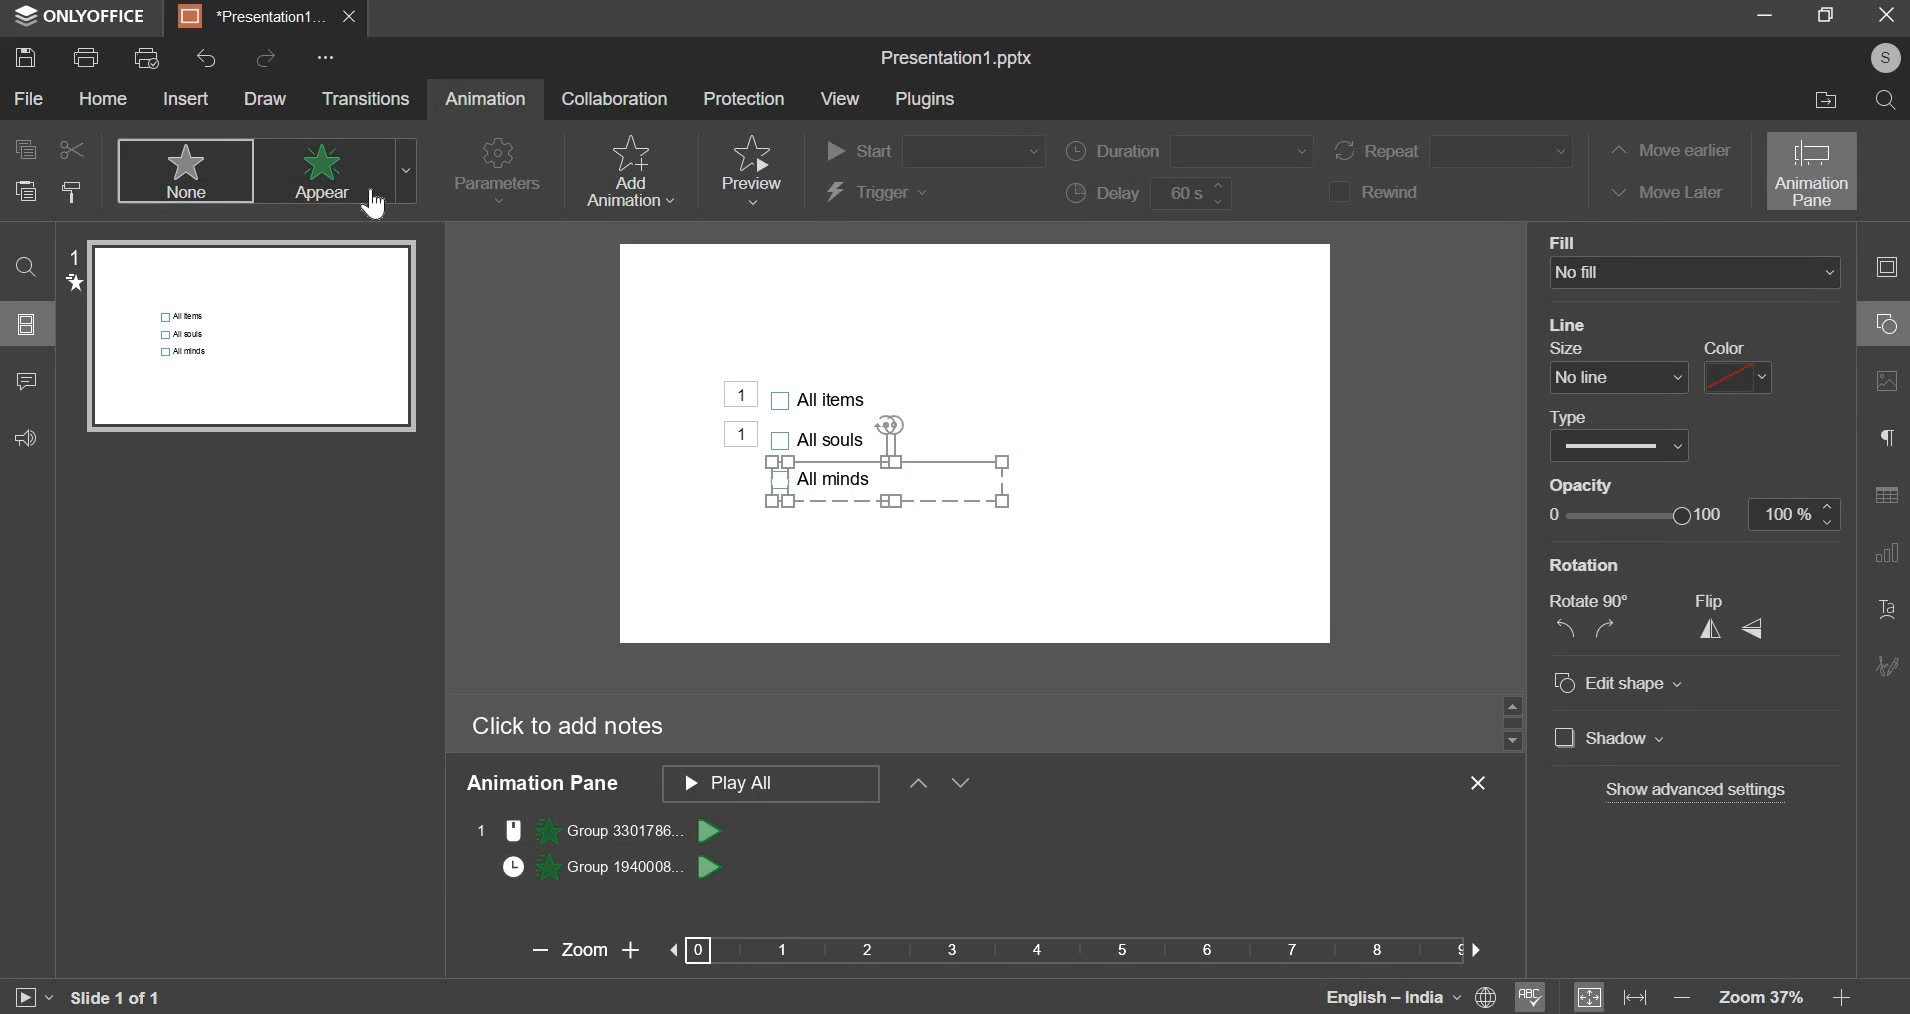 This screenshot has width=1910, height=1014. Describe the element at coordinates (1383, 191) in the screenshot. I see `rewind` at that location.